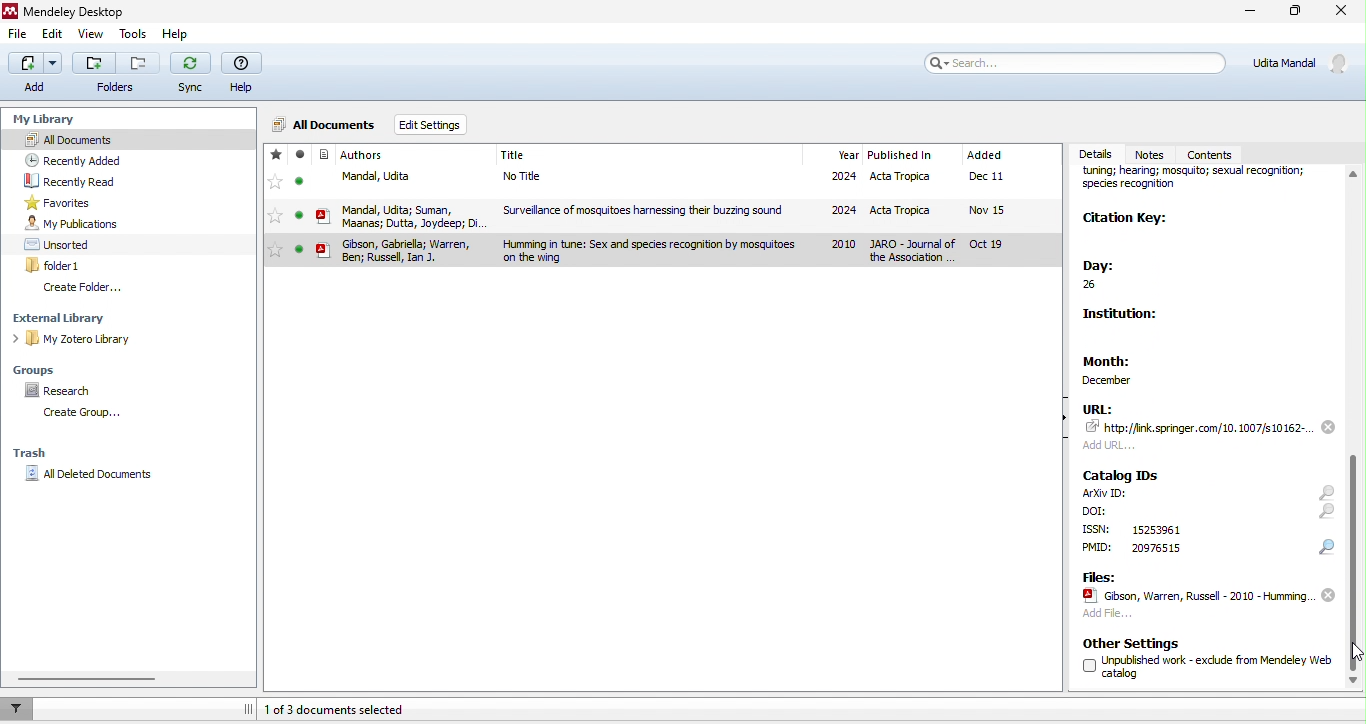  I want to click on file, so click(1196, 596).